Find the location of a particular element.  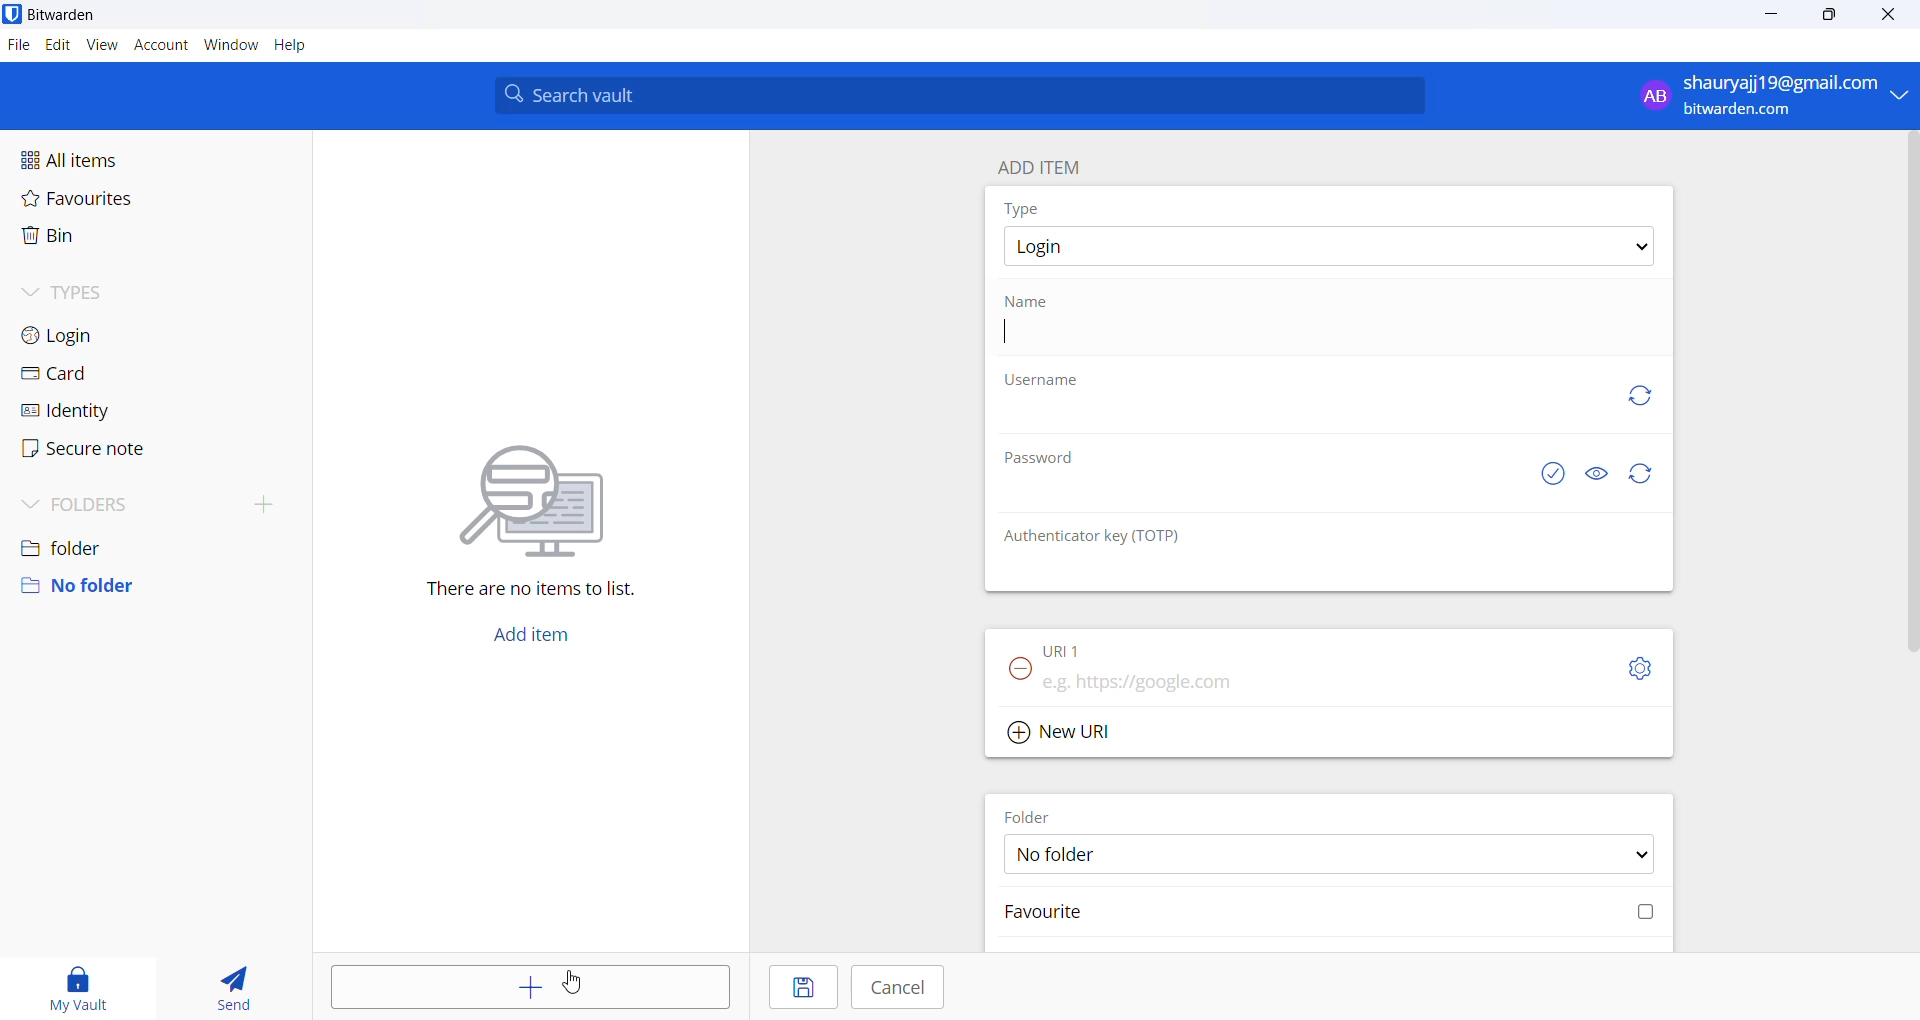

folders is located at coordinates (160, 500).